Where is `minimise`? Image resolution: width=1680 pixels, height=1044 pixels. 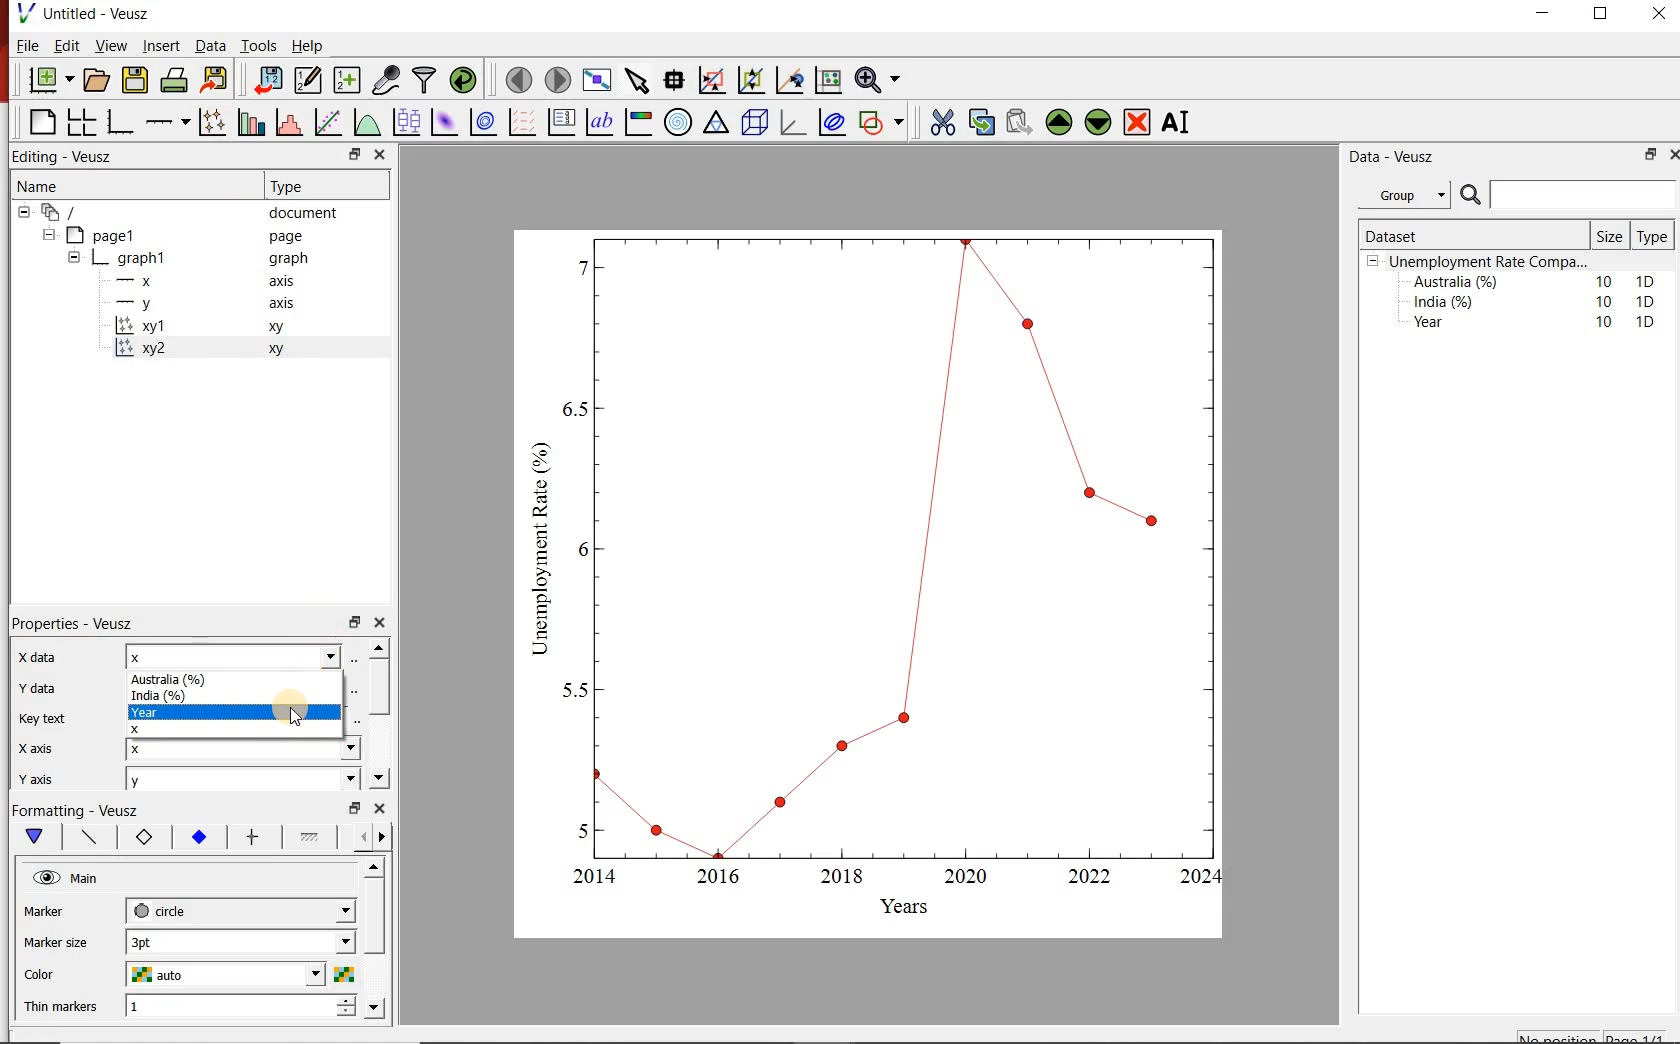 minimise is located at coordinates (354, 621).